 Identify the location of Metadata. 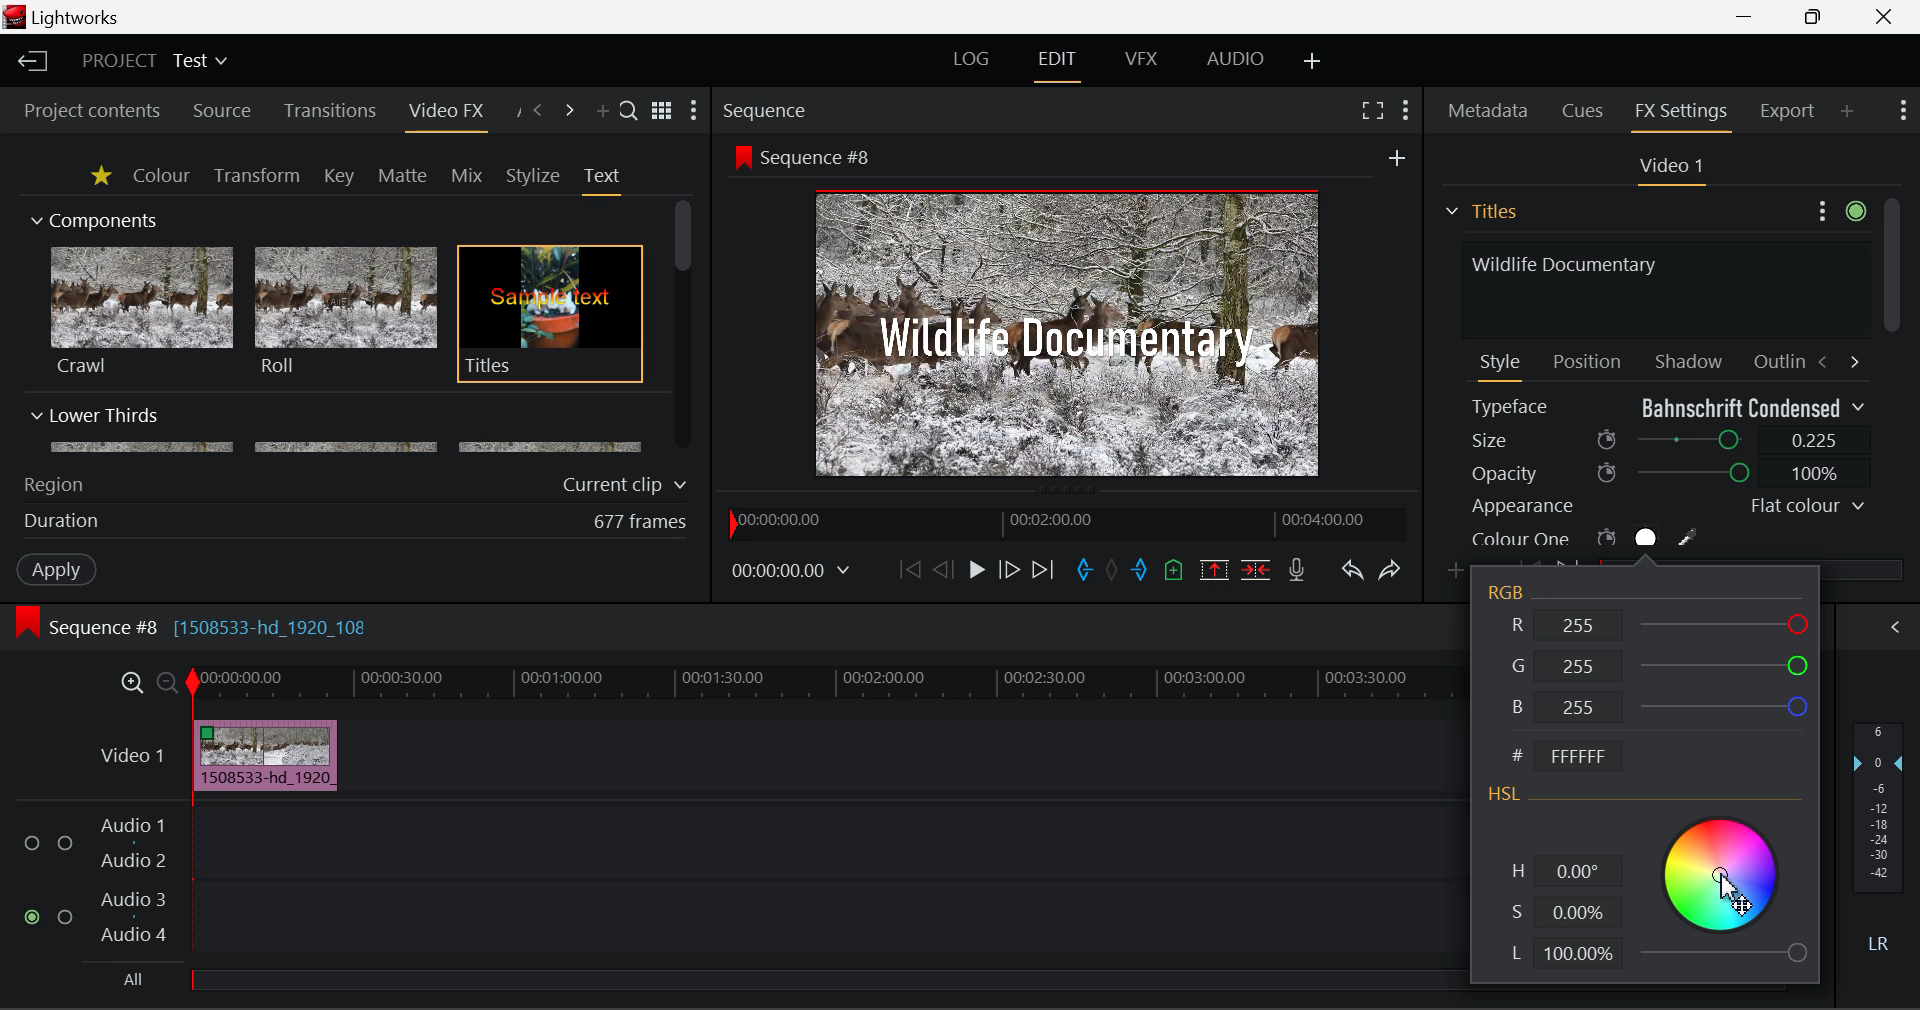
(1489, 113).